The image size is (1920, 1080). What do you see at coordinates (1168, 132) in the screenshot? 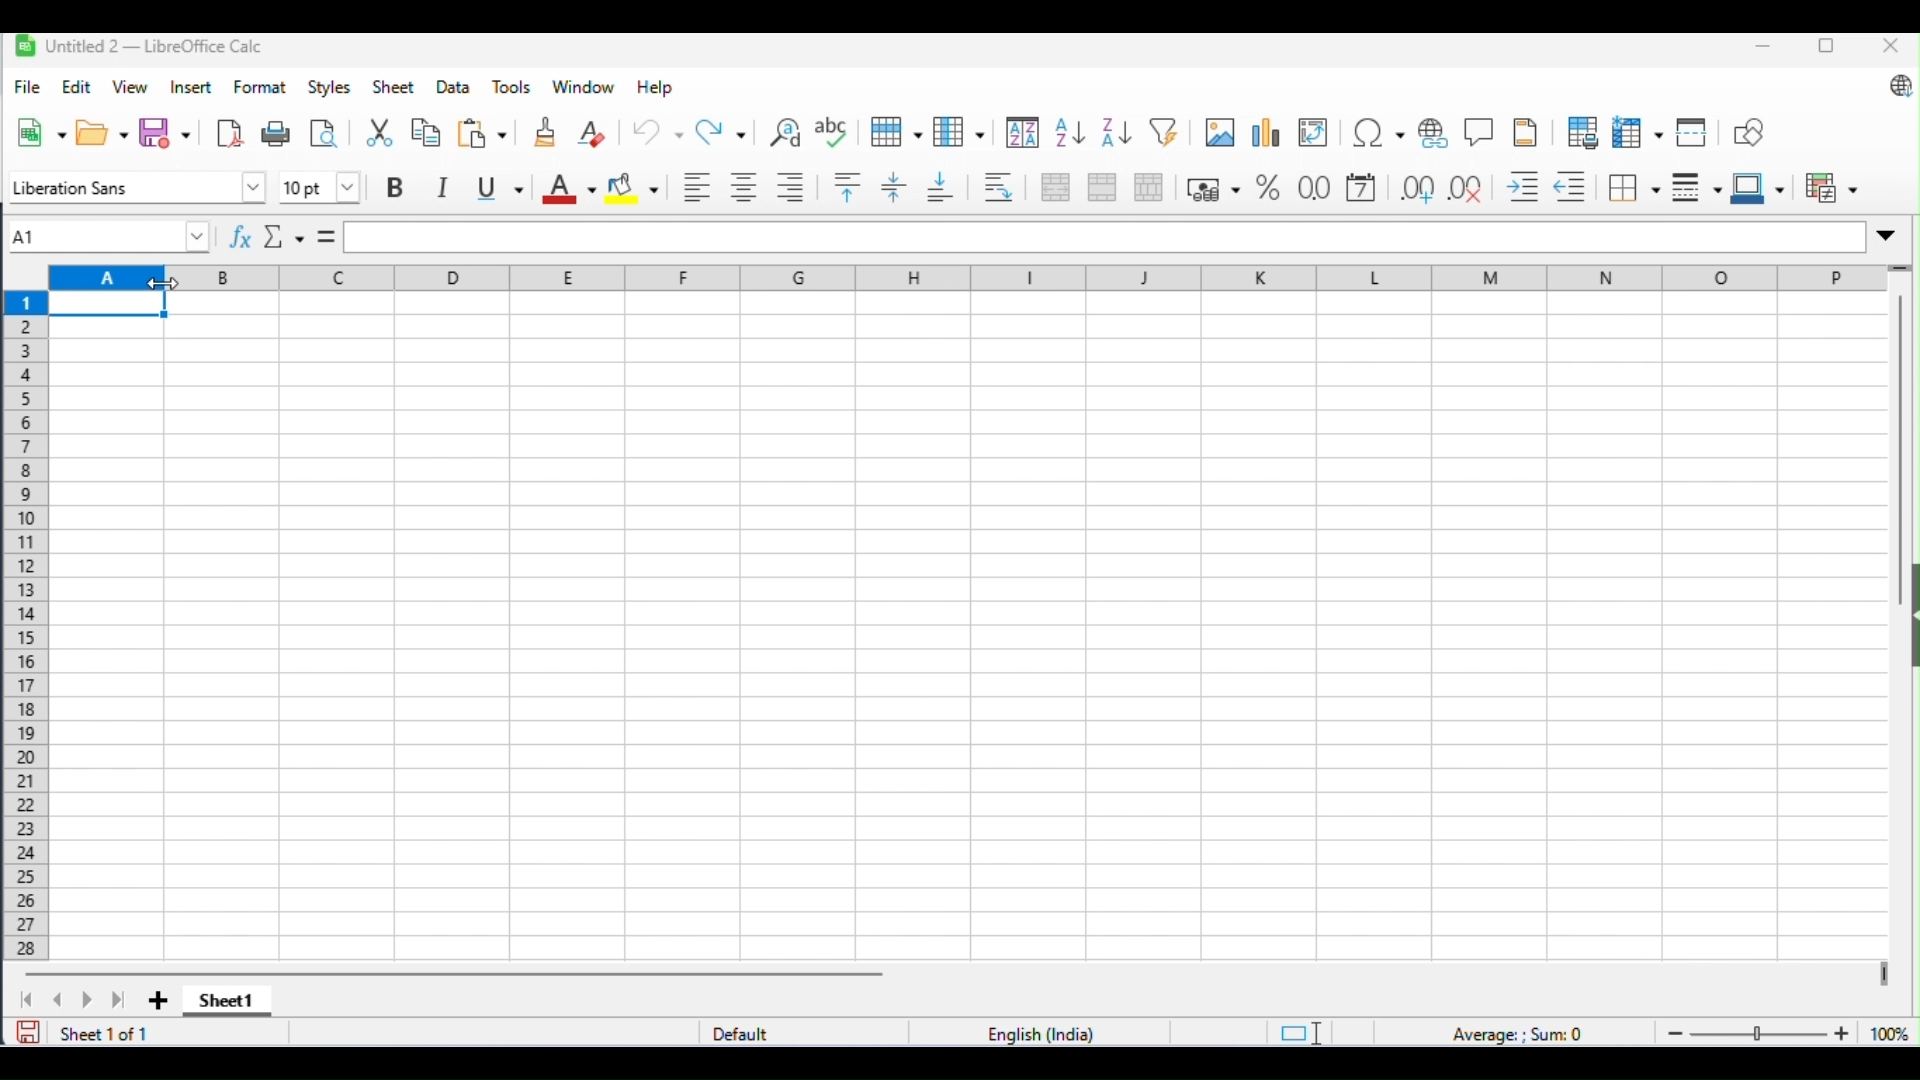
I see `filter` at bounding box center [1168, 132].